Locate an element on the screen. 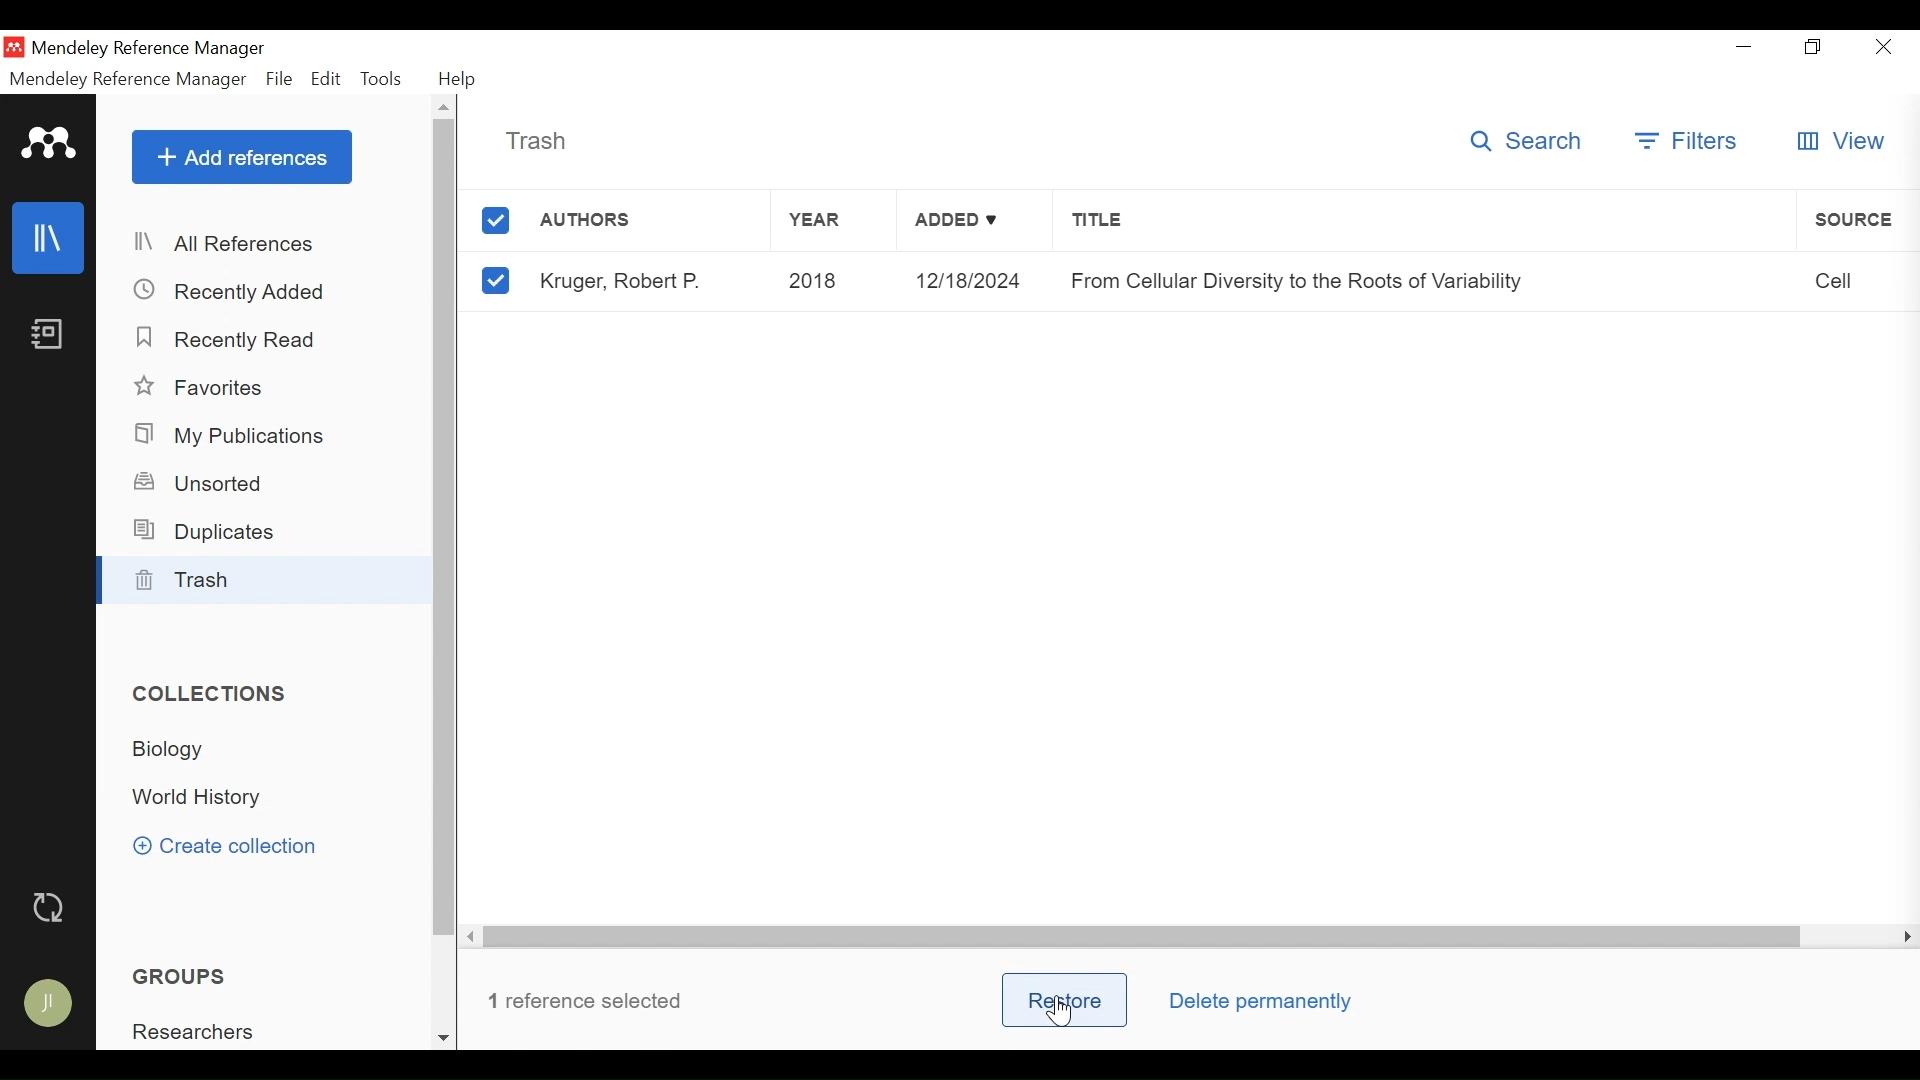  Recently Added is located at coordinates (237, 291).